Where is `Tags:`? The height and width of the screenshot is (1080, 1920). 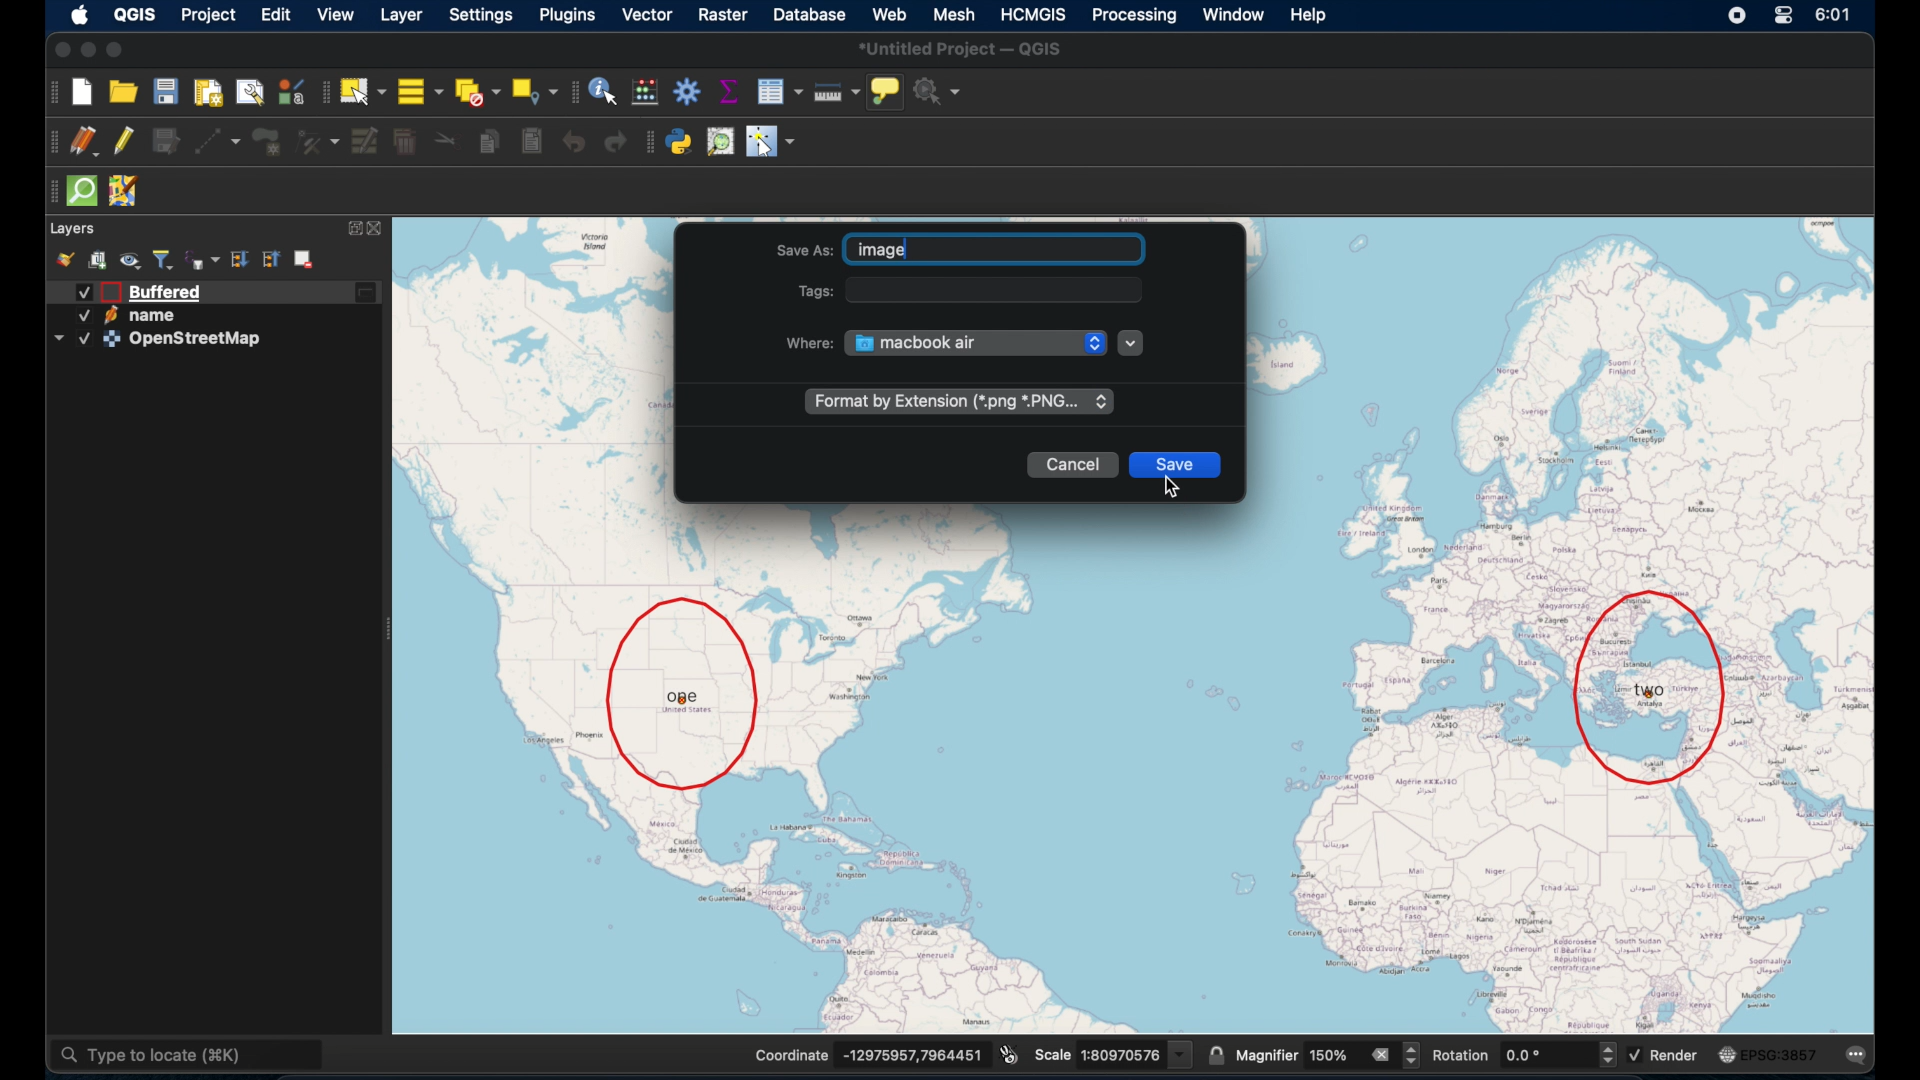
Tags: is located at coordinates (818, 291).